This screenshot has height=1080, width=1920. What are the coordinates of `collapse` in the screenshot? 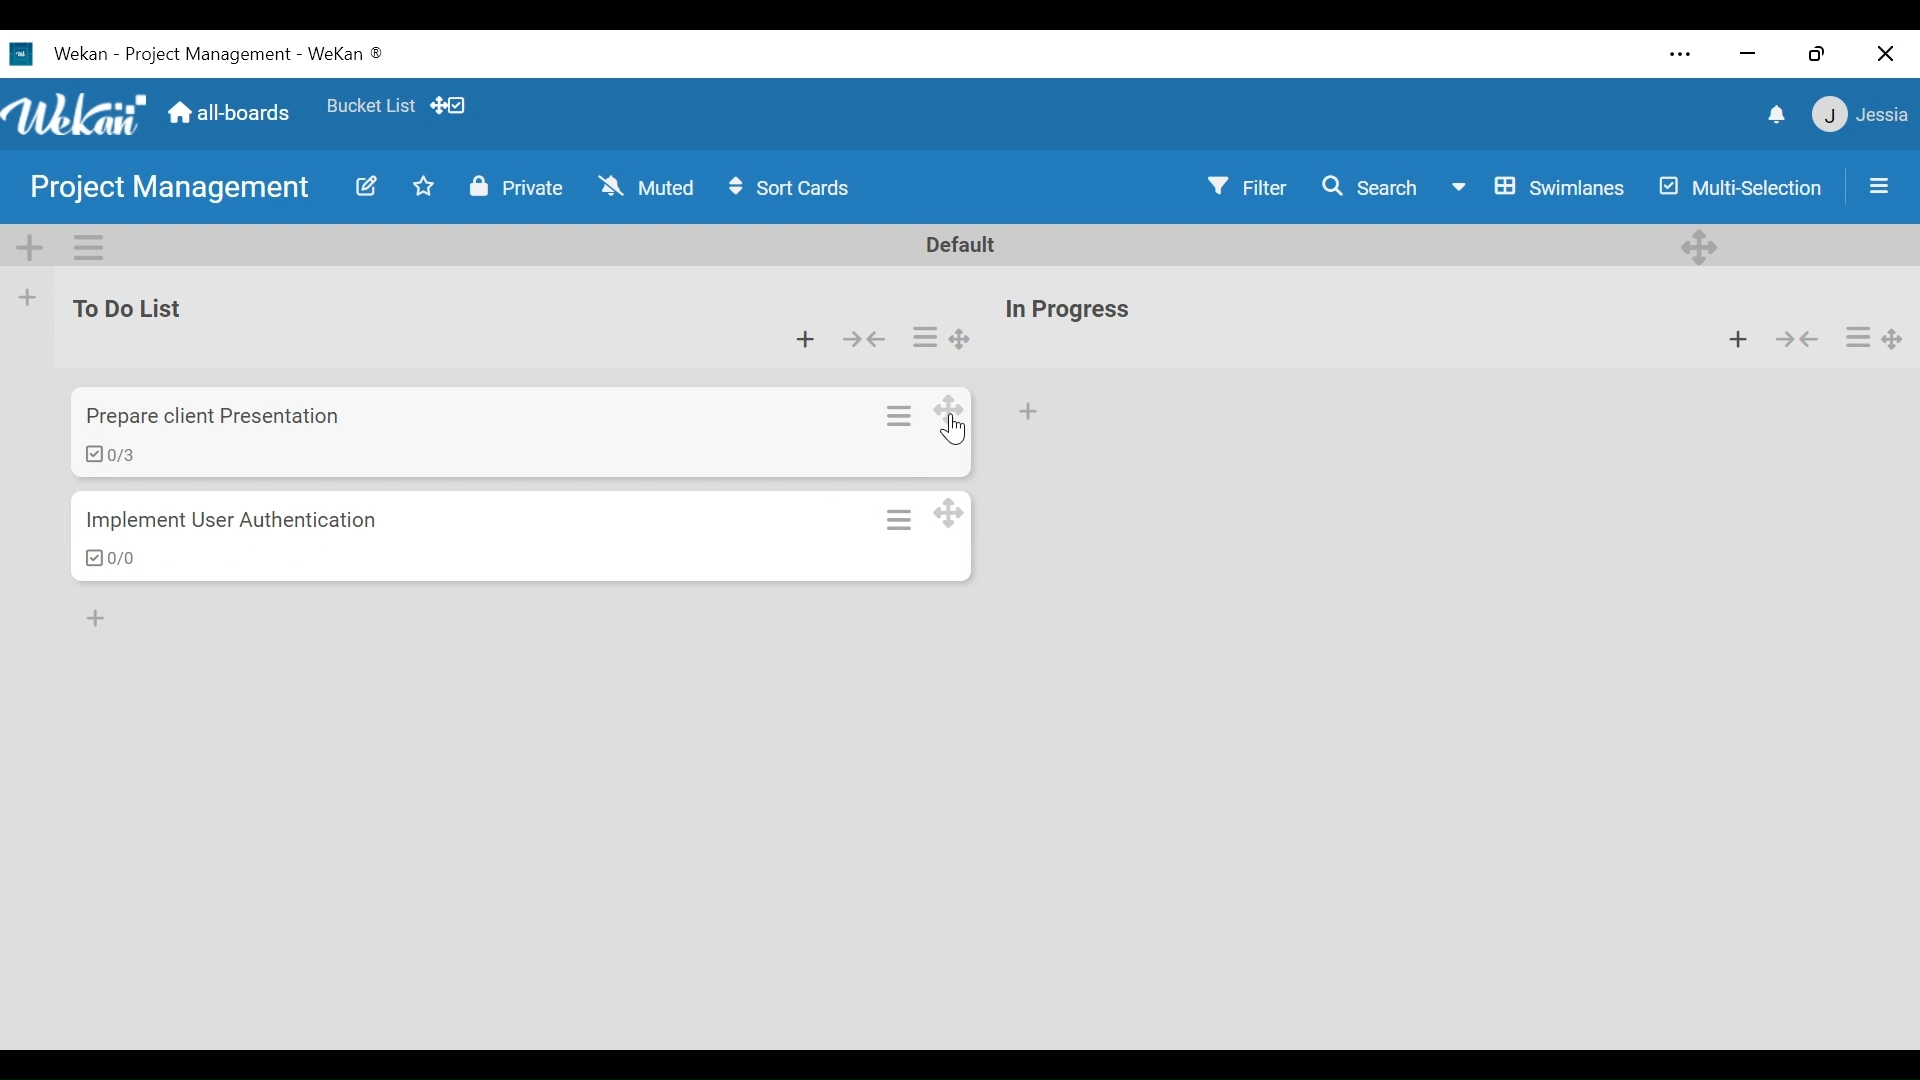 It's located at (1798, 339).